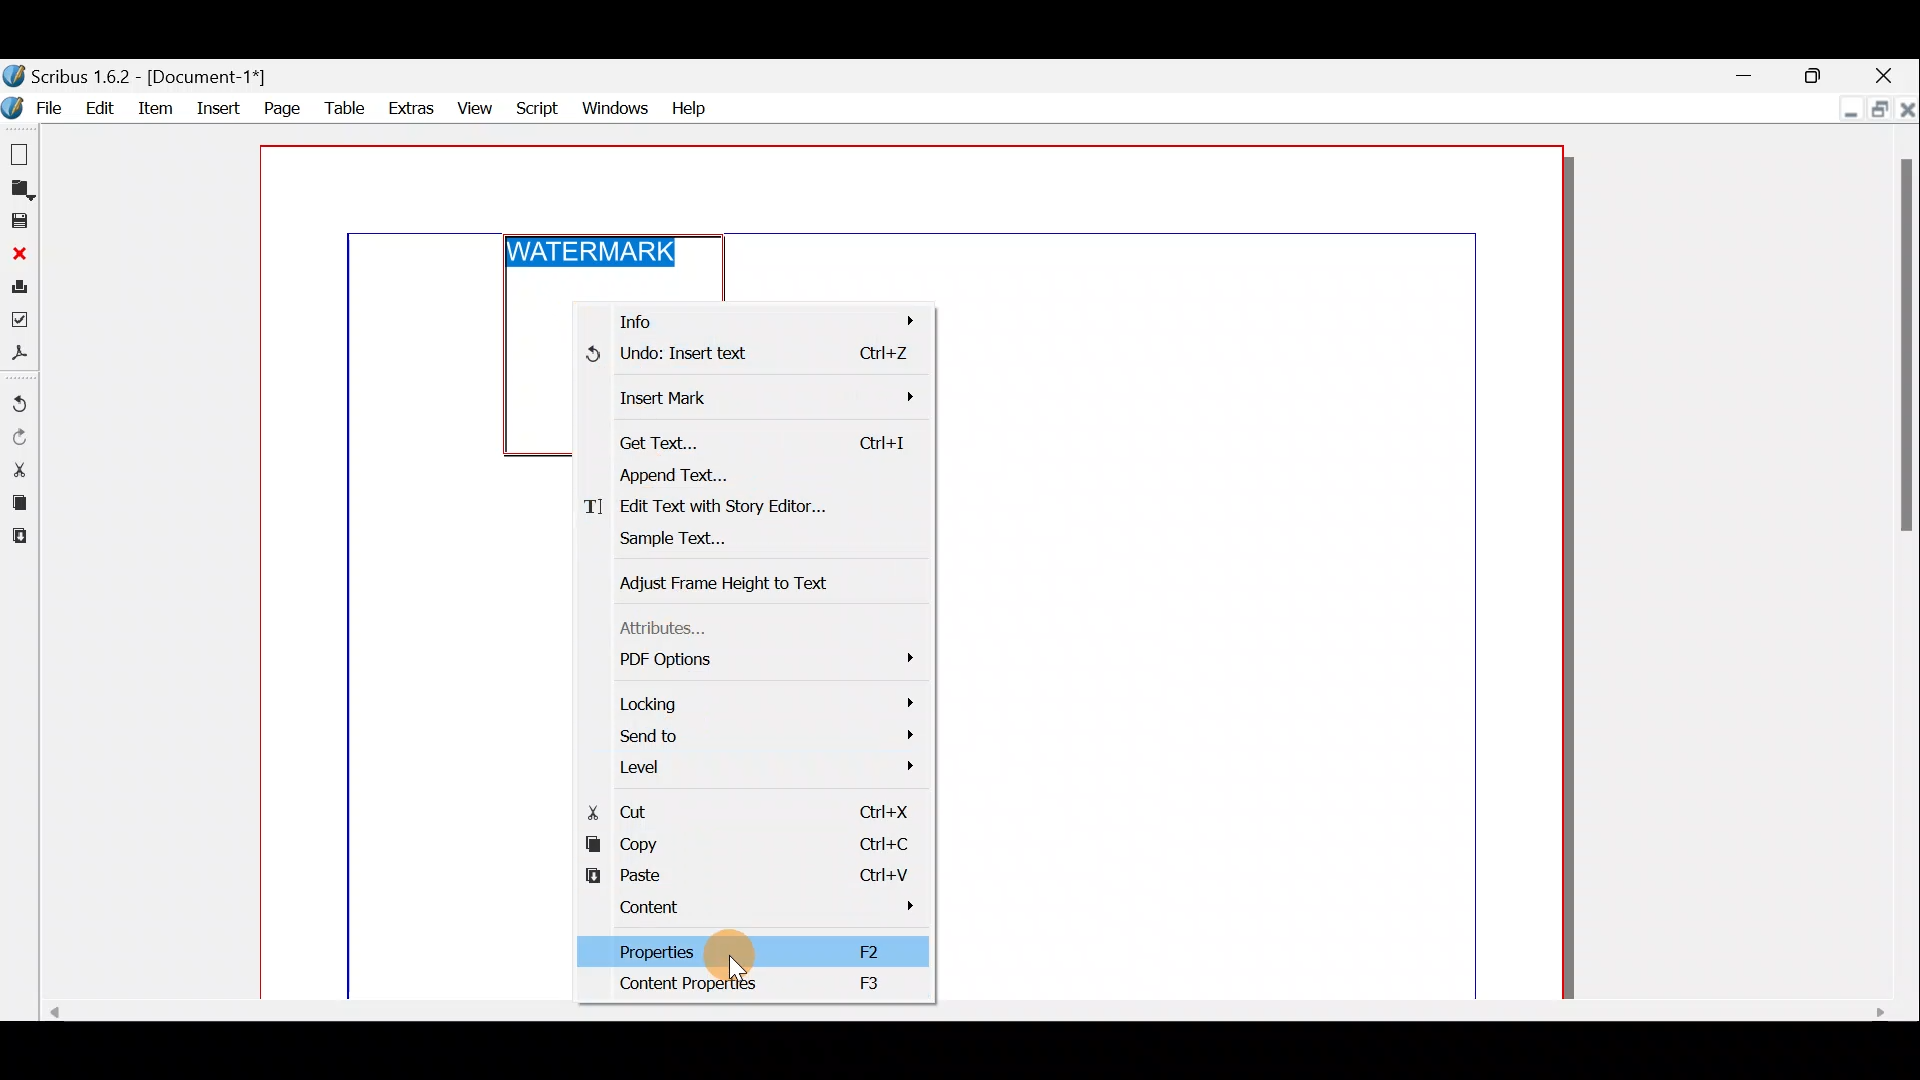 Image resolution: width=1920 pixels, height=1080 pixels. I want to click on Locking, so click(757, 703).